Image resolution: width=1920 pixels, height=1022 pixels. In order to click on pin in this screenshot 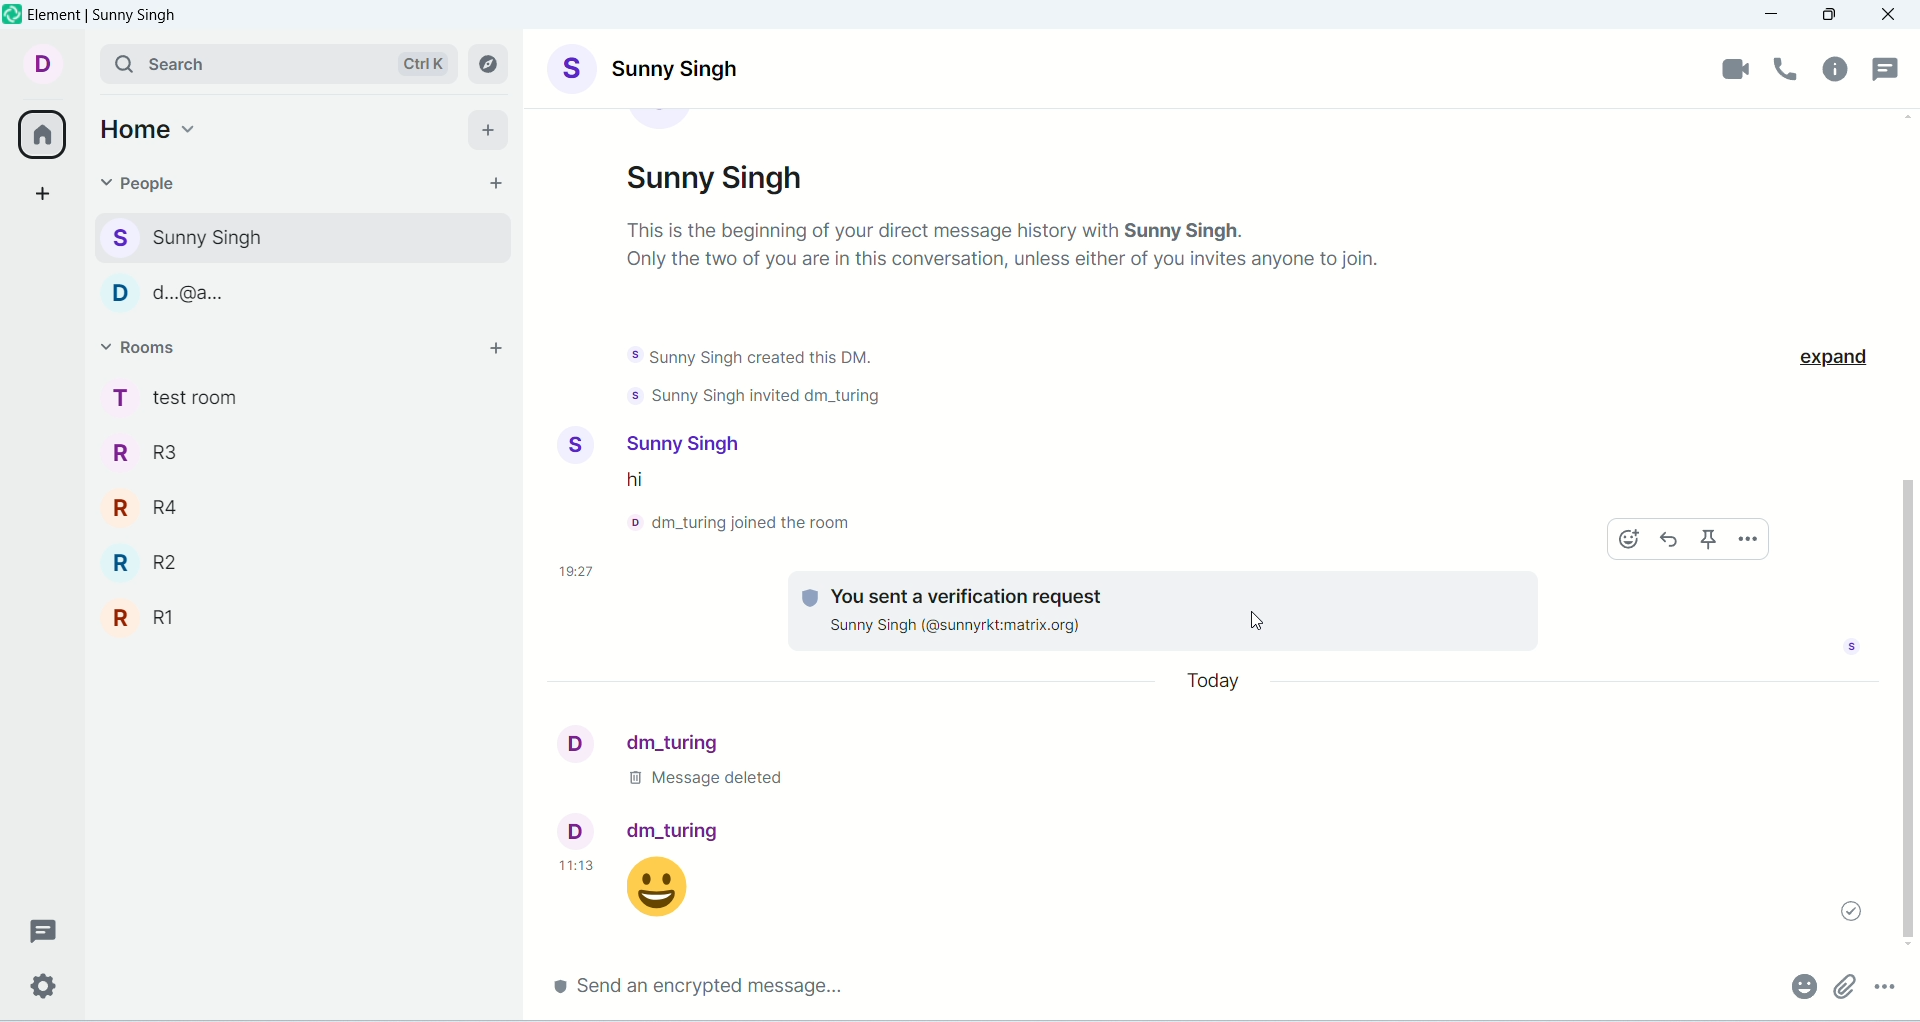, I will do `click(1709, 541)`.